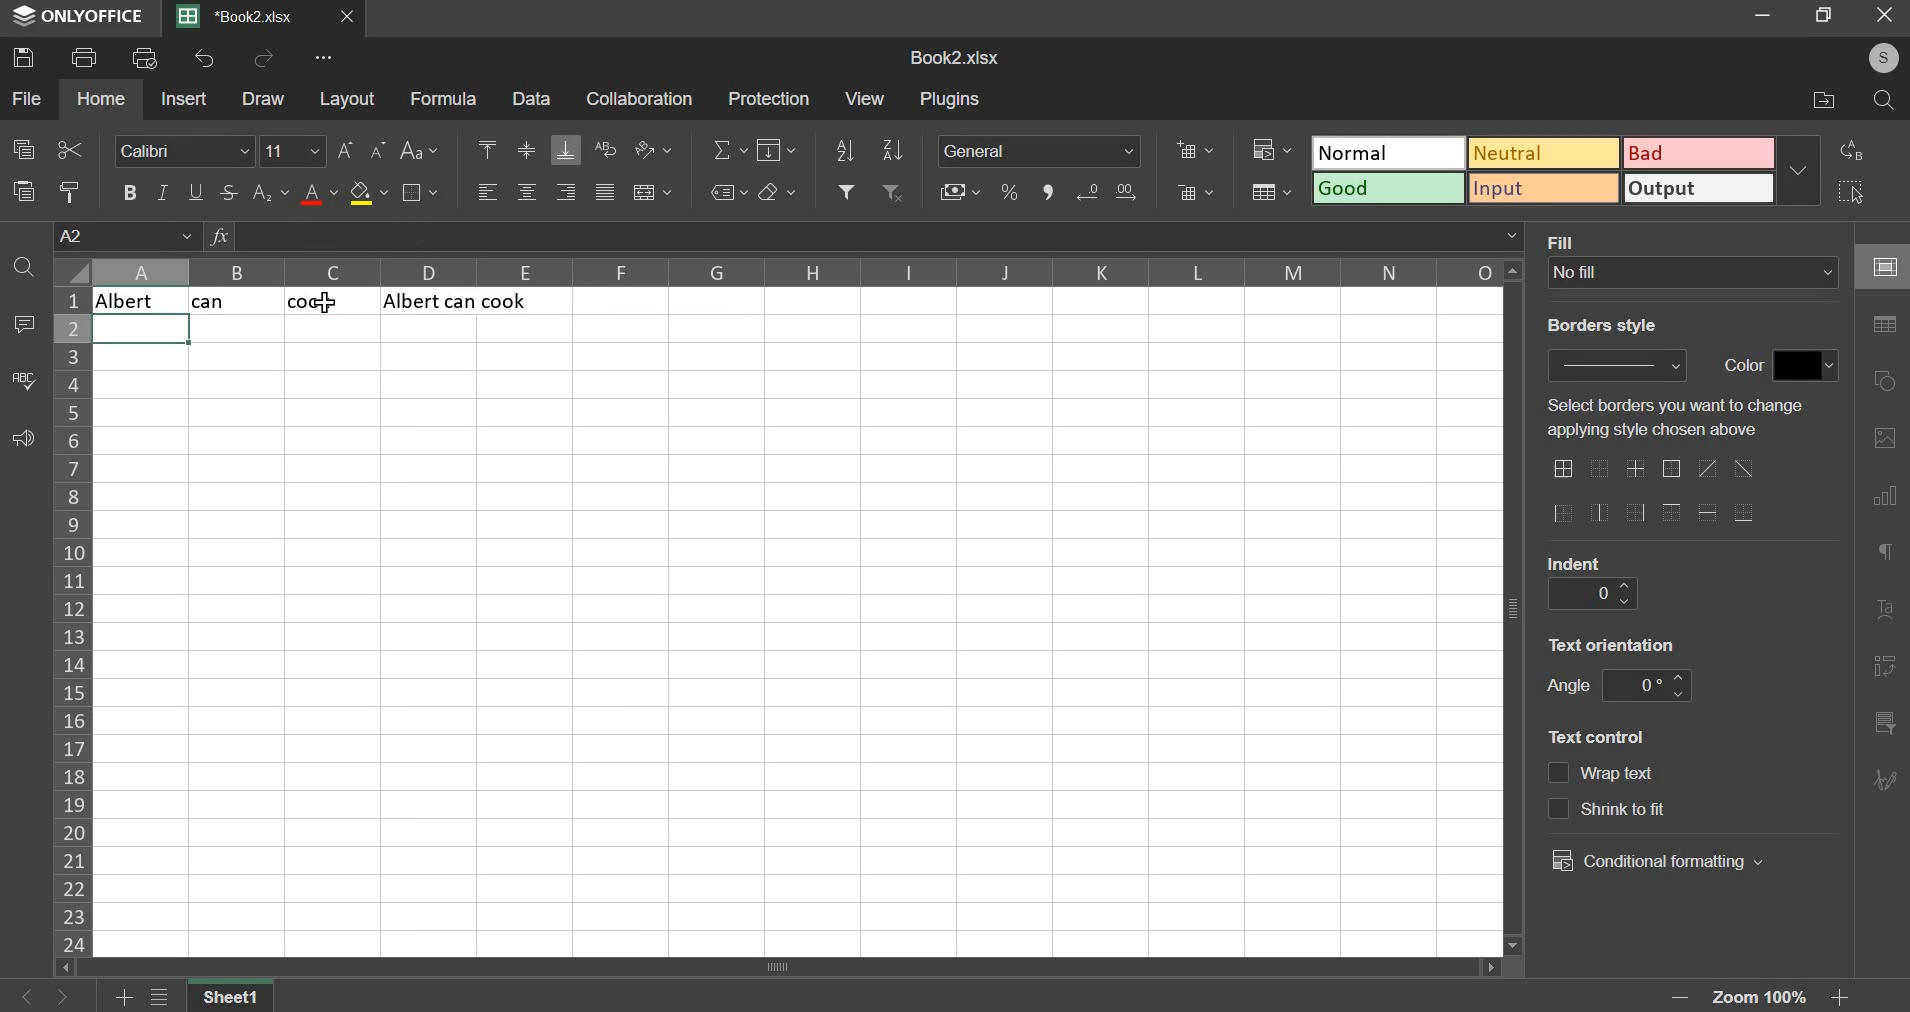 The width and height of the screenshot is (1910, 1012). I want to click on justified, so click(604, 191).